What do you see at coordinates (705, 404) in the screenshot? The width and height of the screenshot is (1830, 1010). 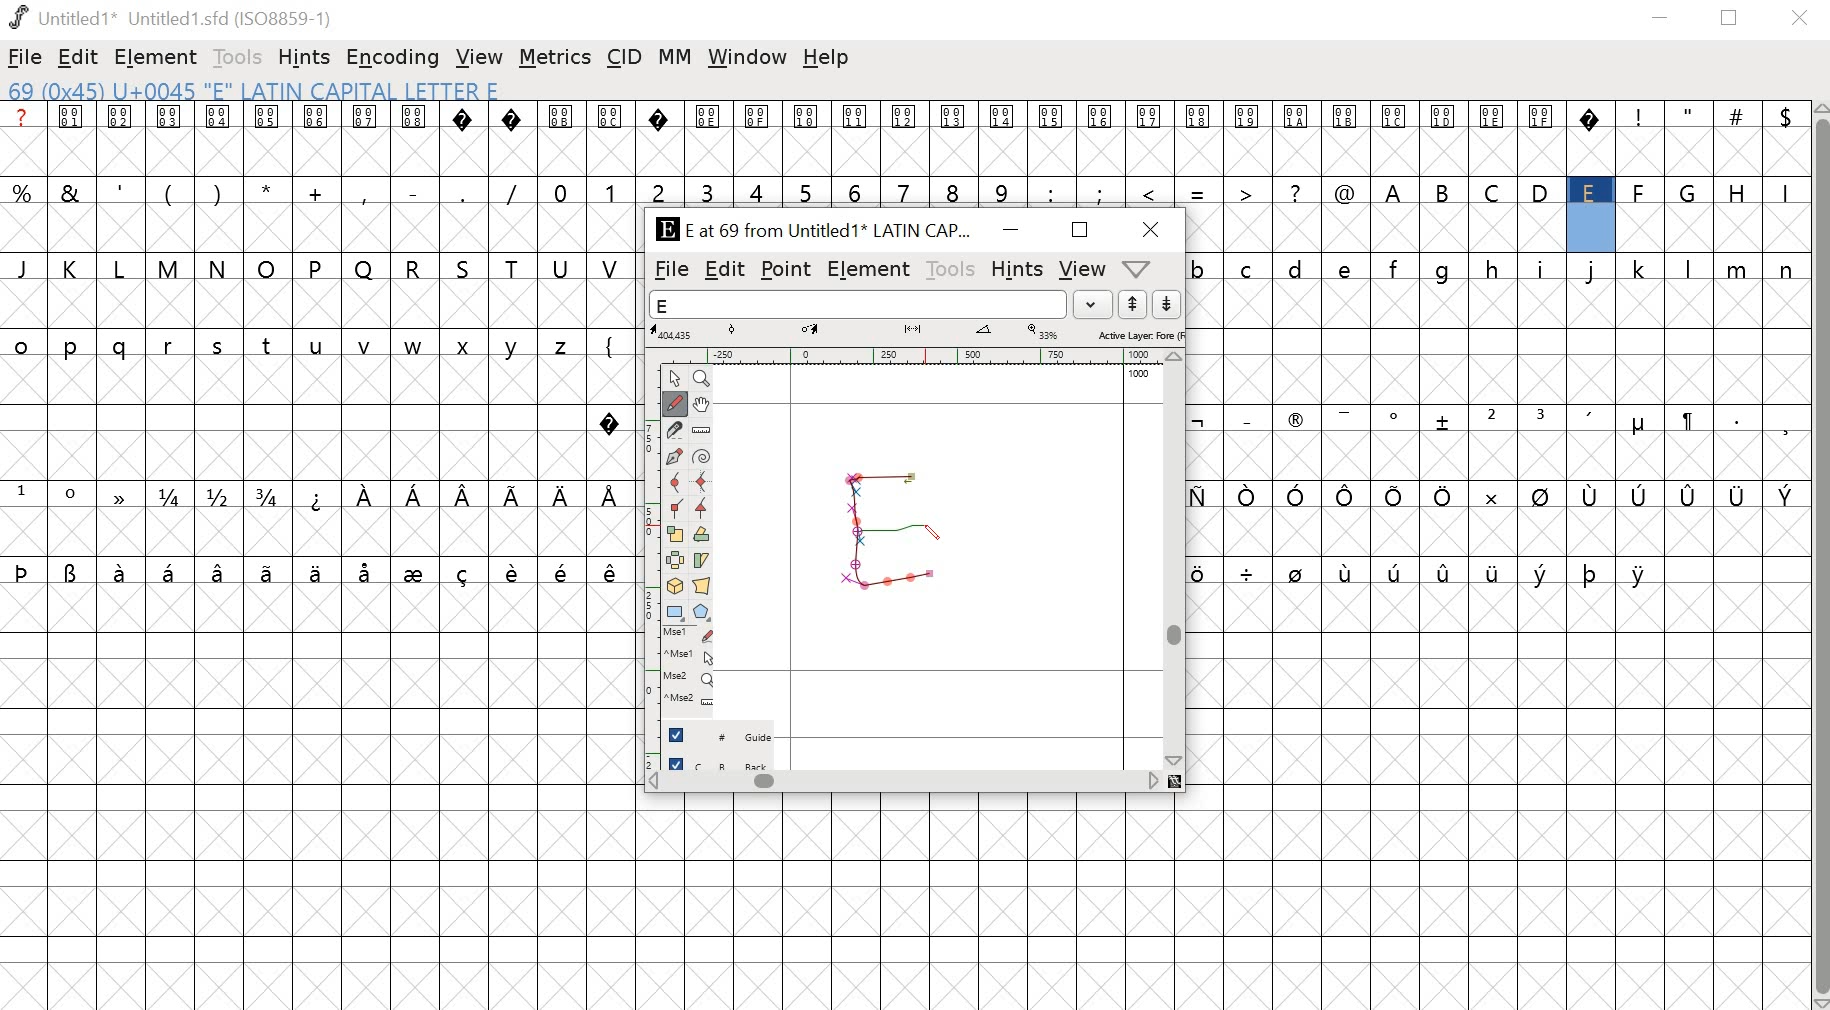 I see `Pan` at bounding box center [705, 404].